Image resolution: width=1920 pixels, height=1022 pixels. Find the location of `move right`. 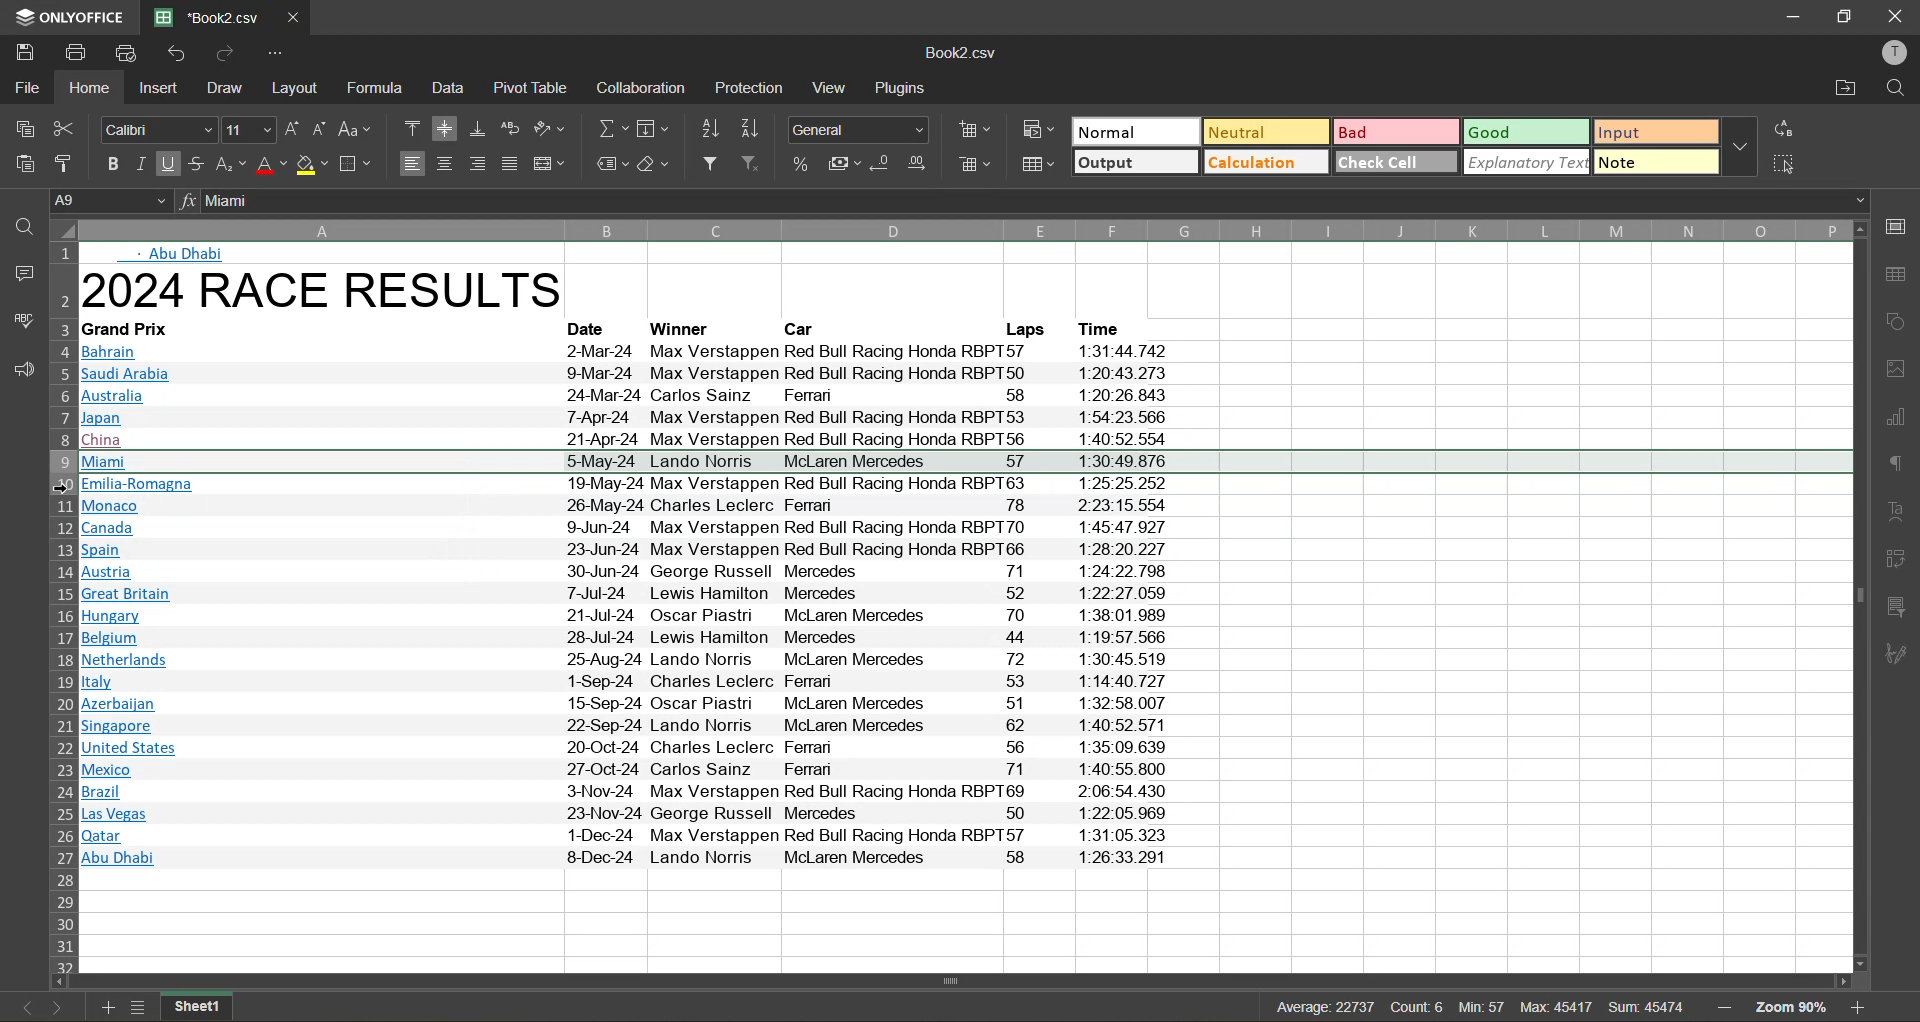

move right is located at coordinates (1842, 982).